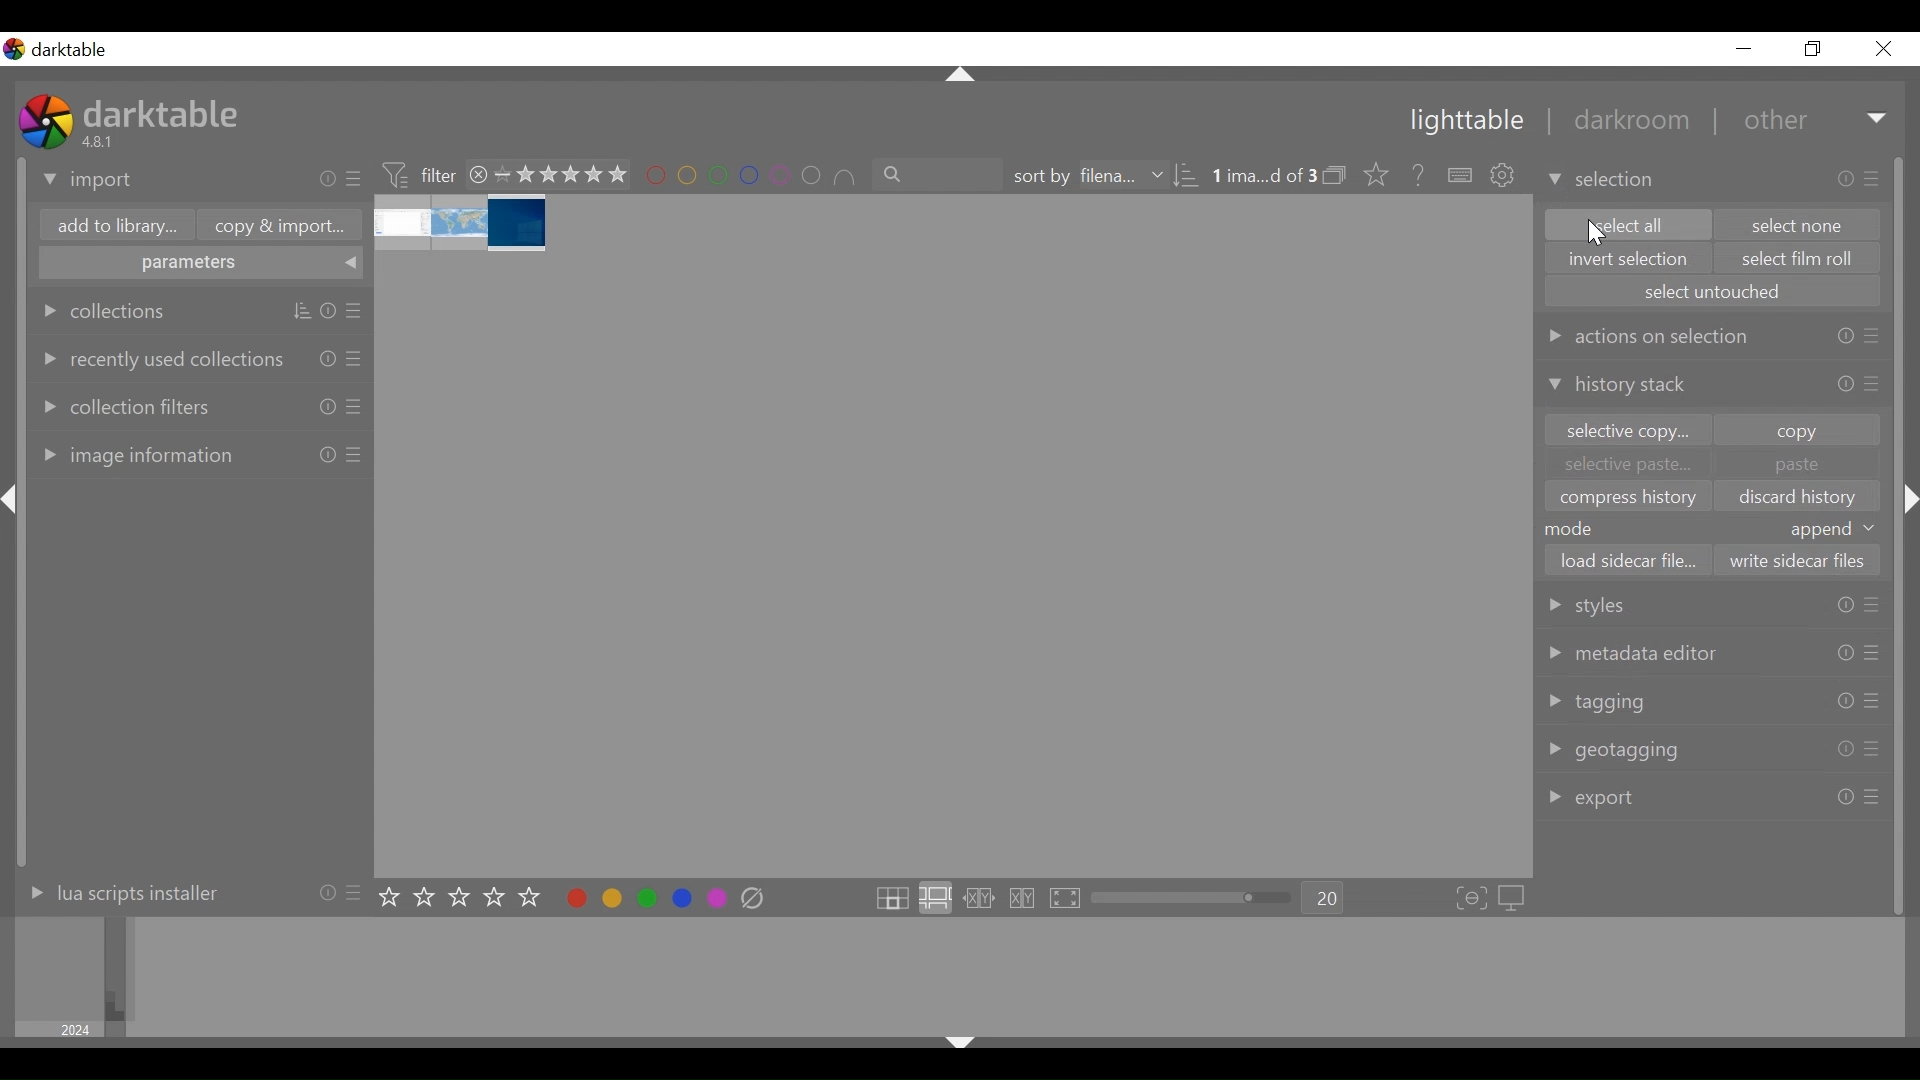 This screenshot has height=1080, width=1920. I want to click on info, so click(326, 891).